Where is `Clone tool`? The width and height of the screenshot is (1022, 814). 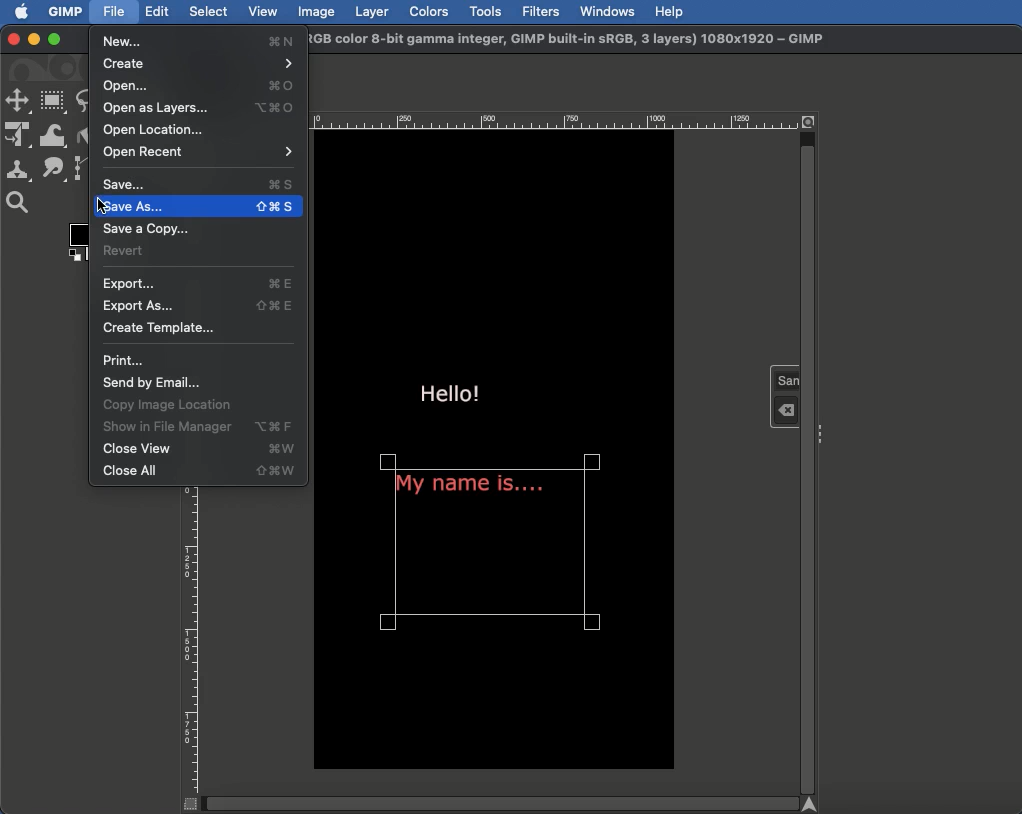
Clone tool is located at coordinates (19, 172).